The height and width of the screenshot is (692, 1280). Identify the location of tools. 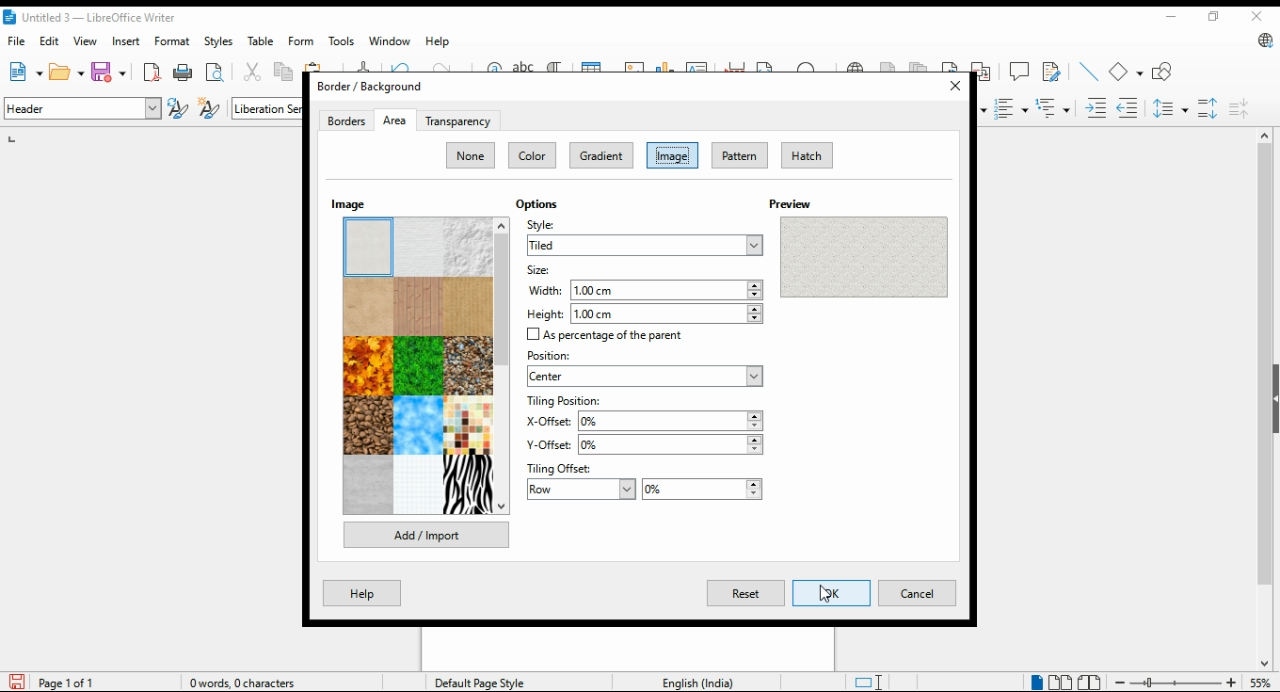
(340, 41).